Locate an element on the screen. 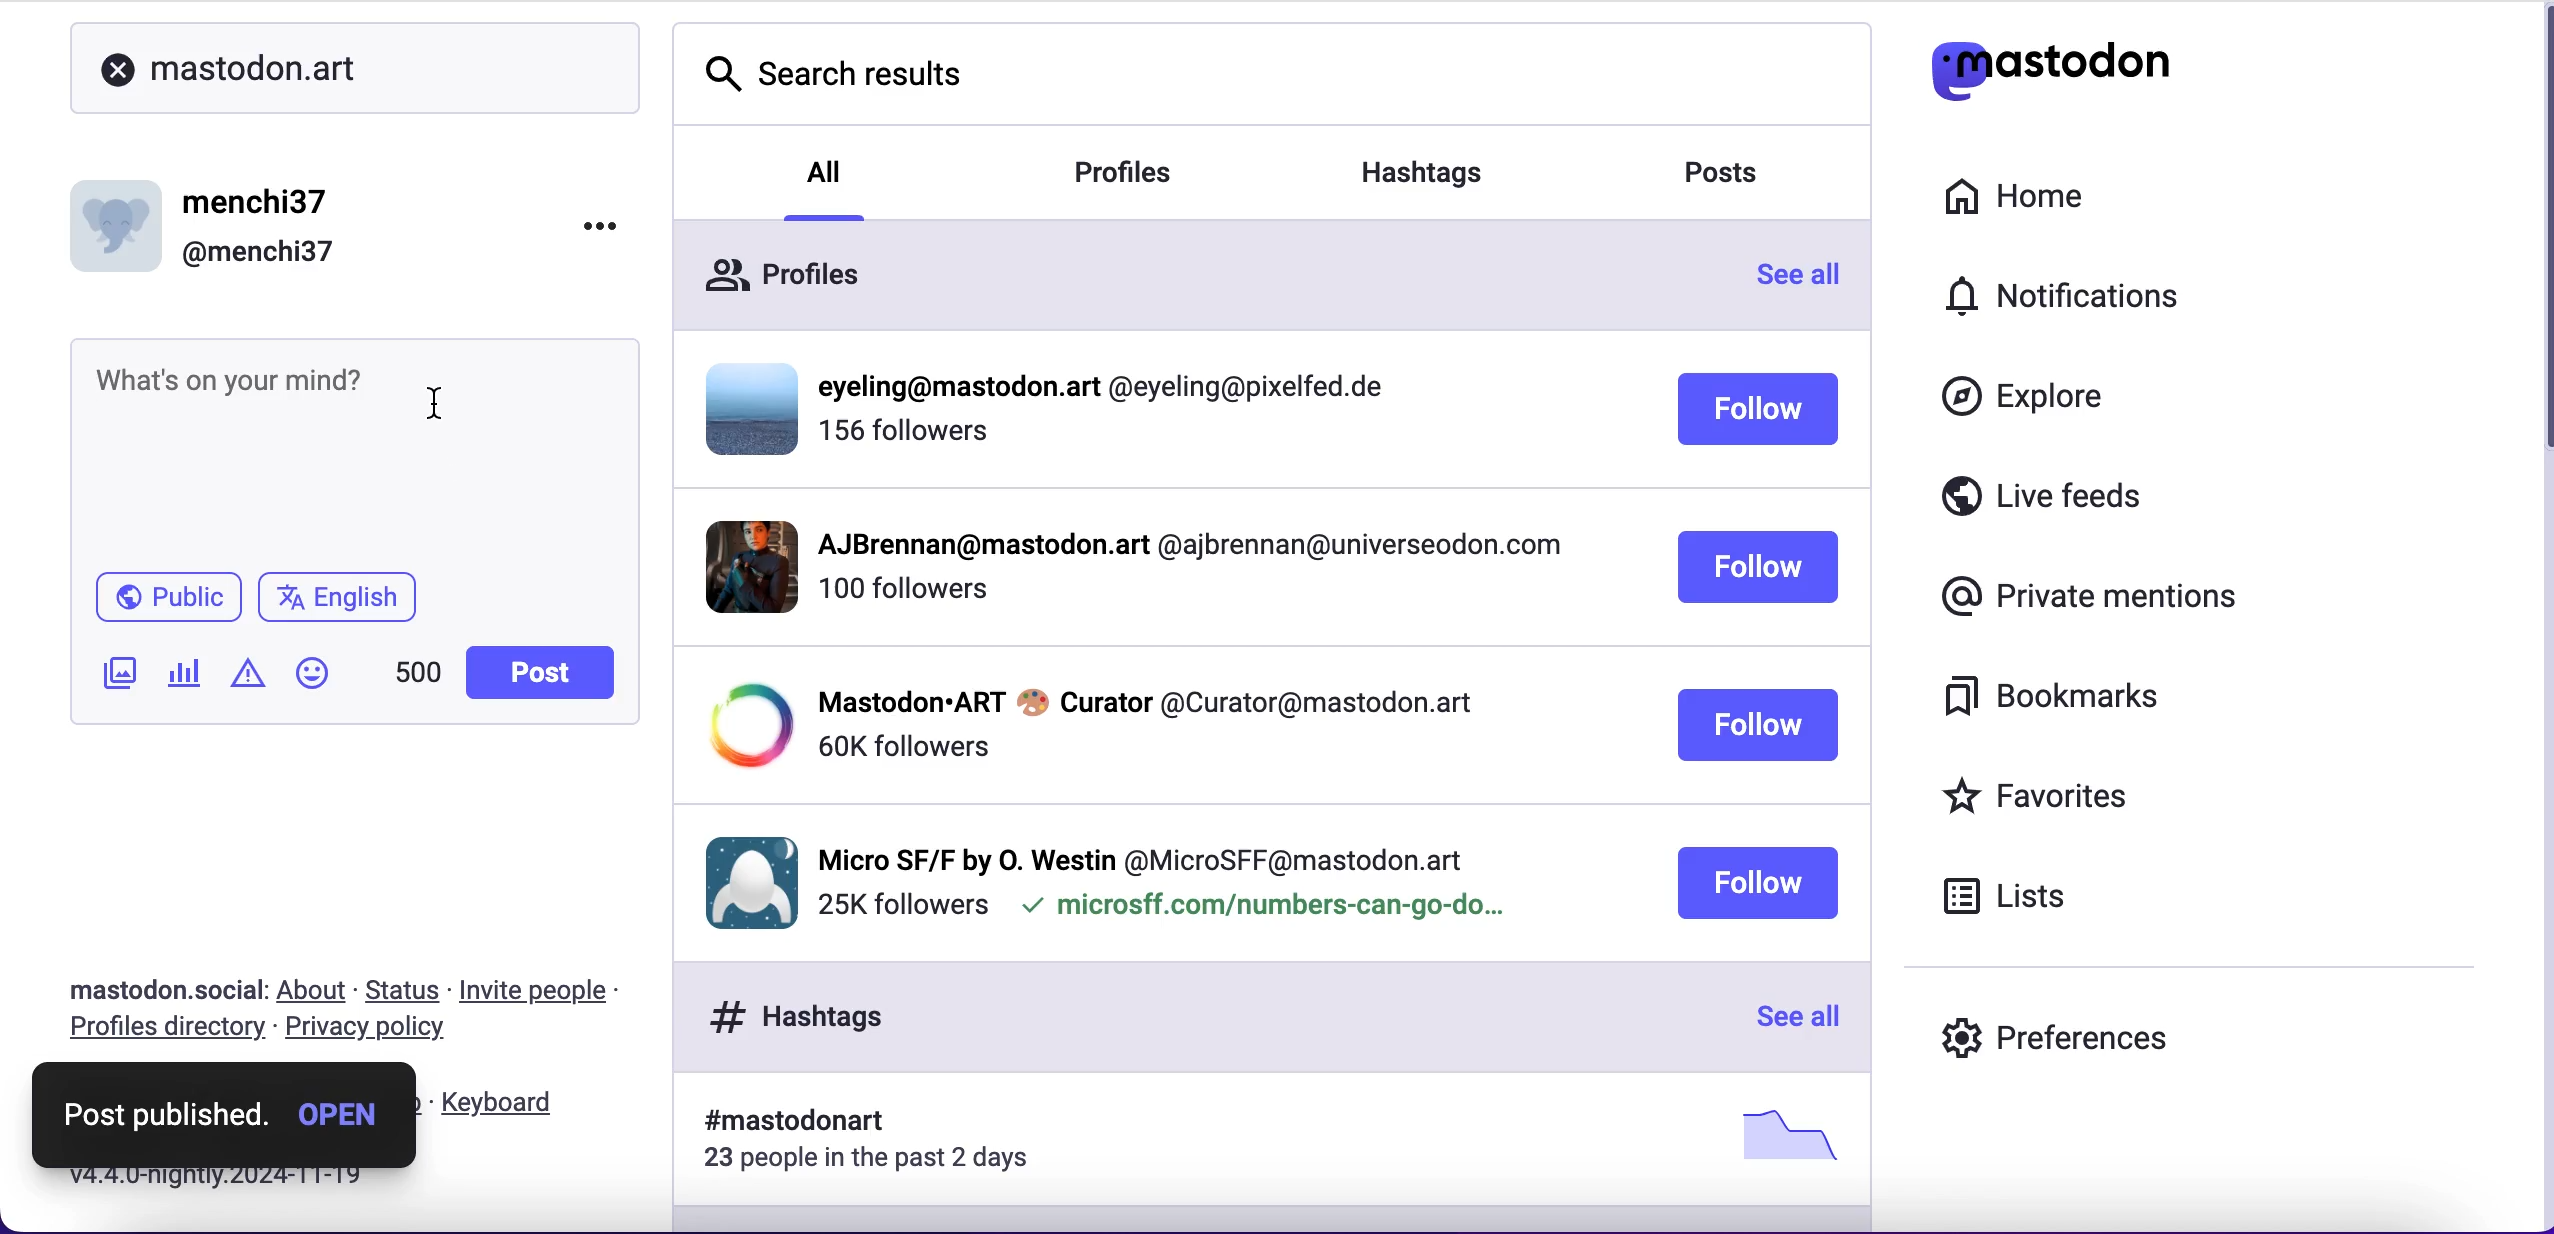 The width and height of the screenshot is (2554, 1234). status is located at coordinates (404, 990).